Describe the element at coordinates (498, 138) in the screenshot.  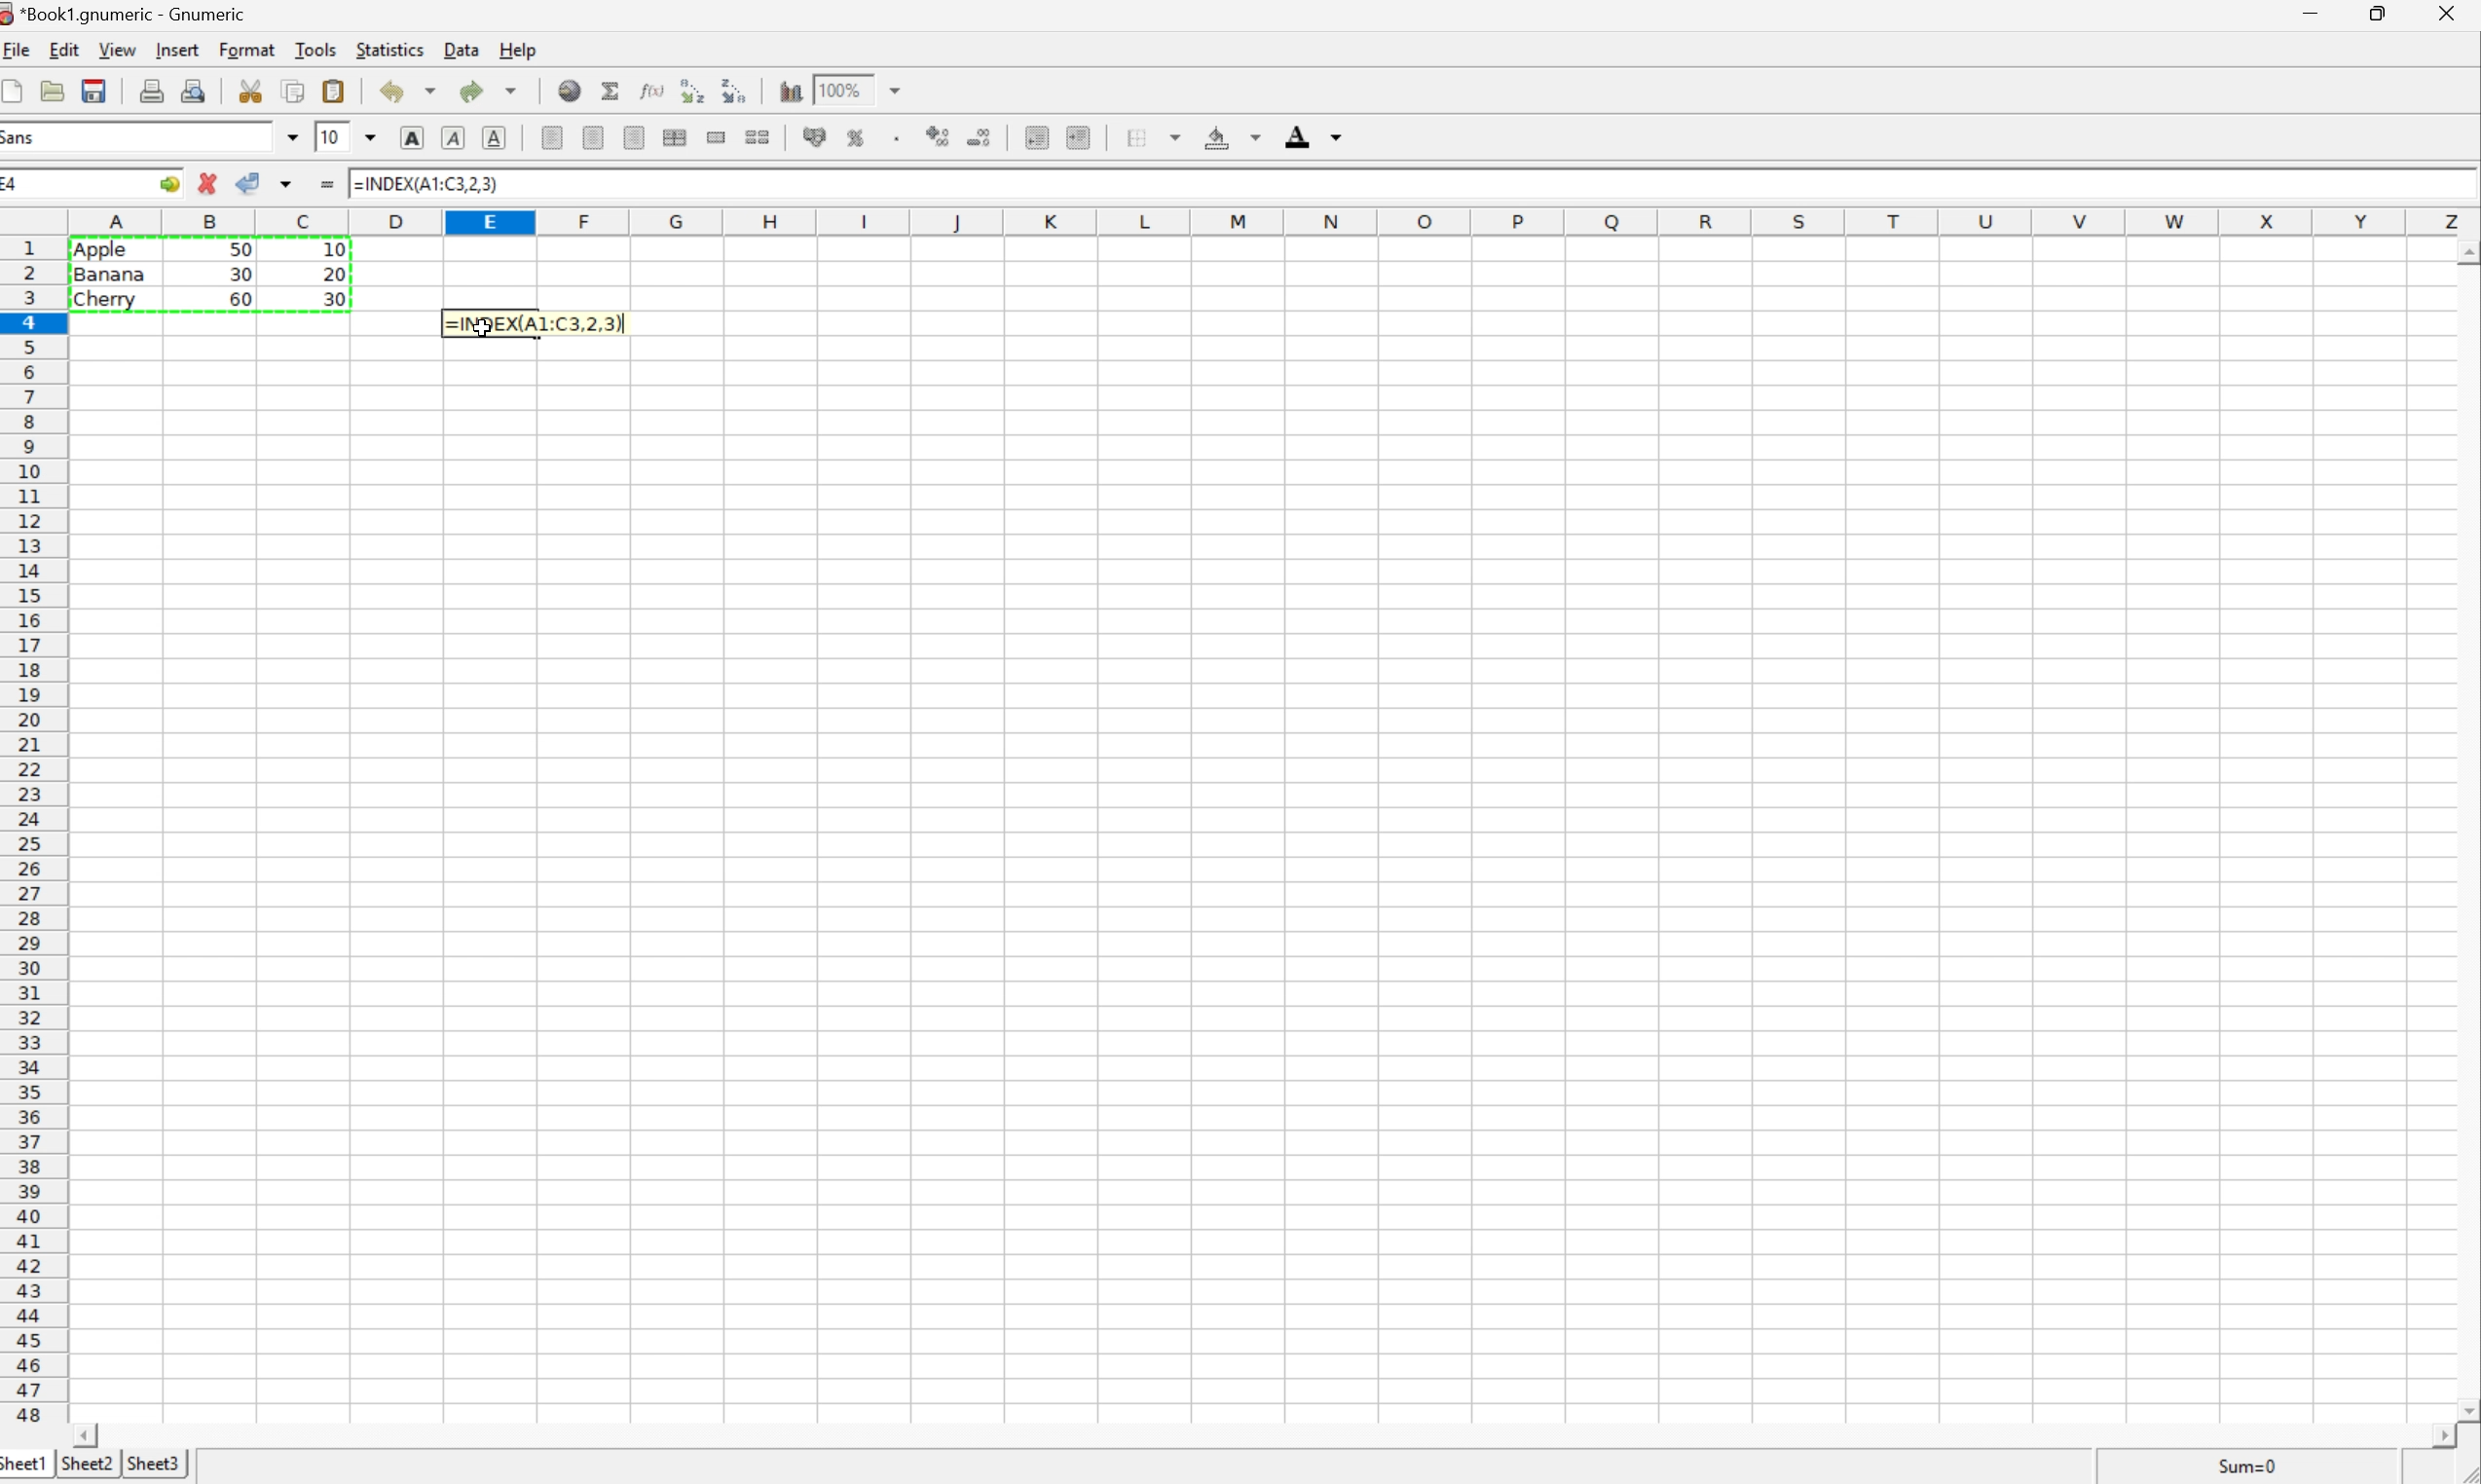
I see `underline` at that location.